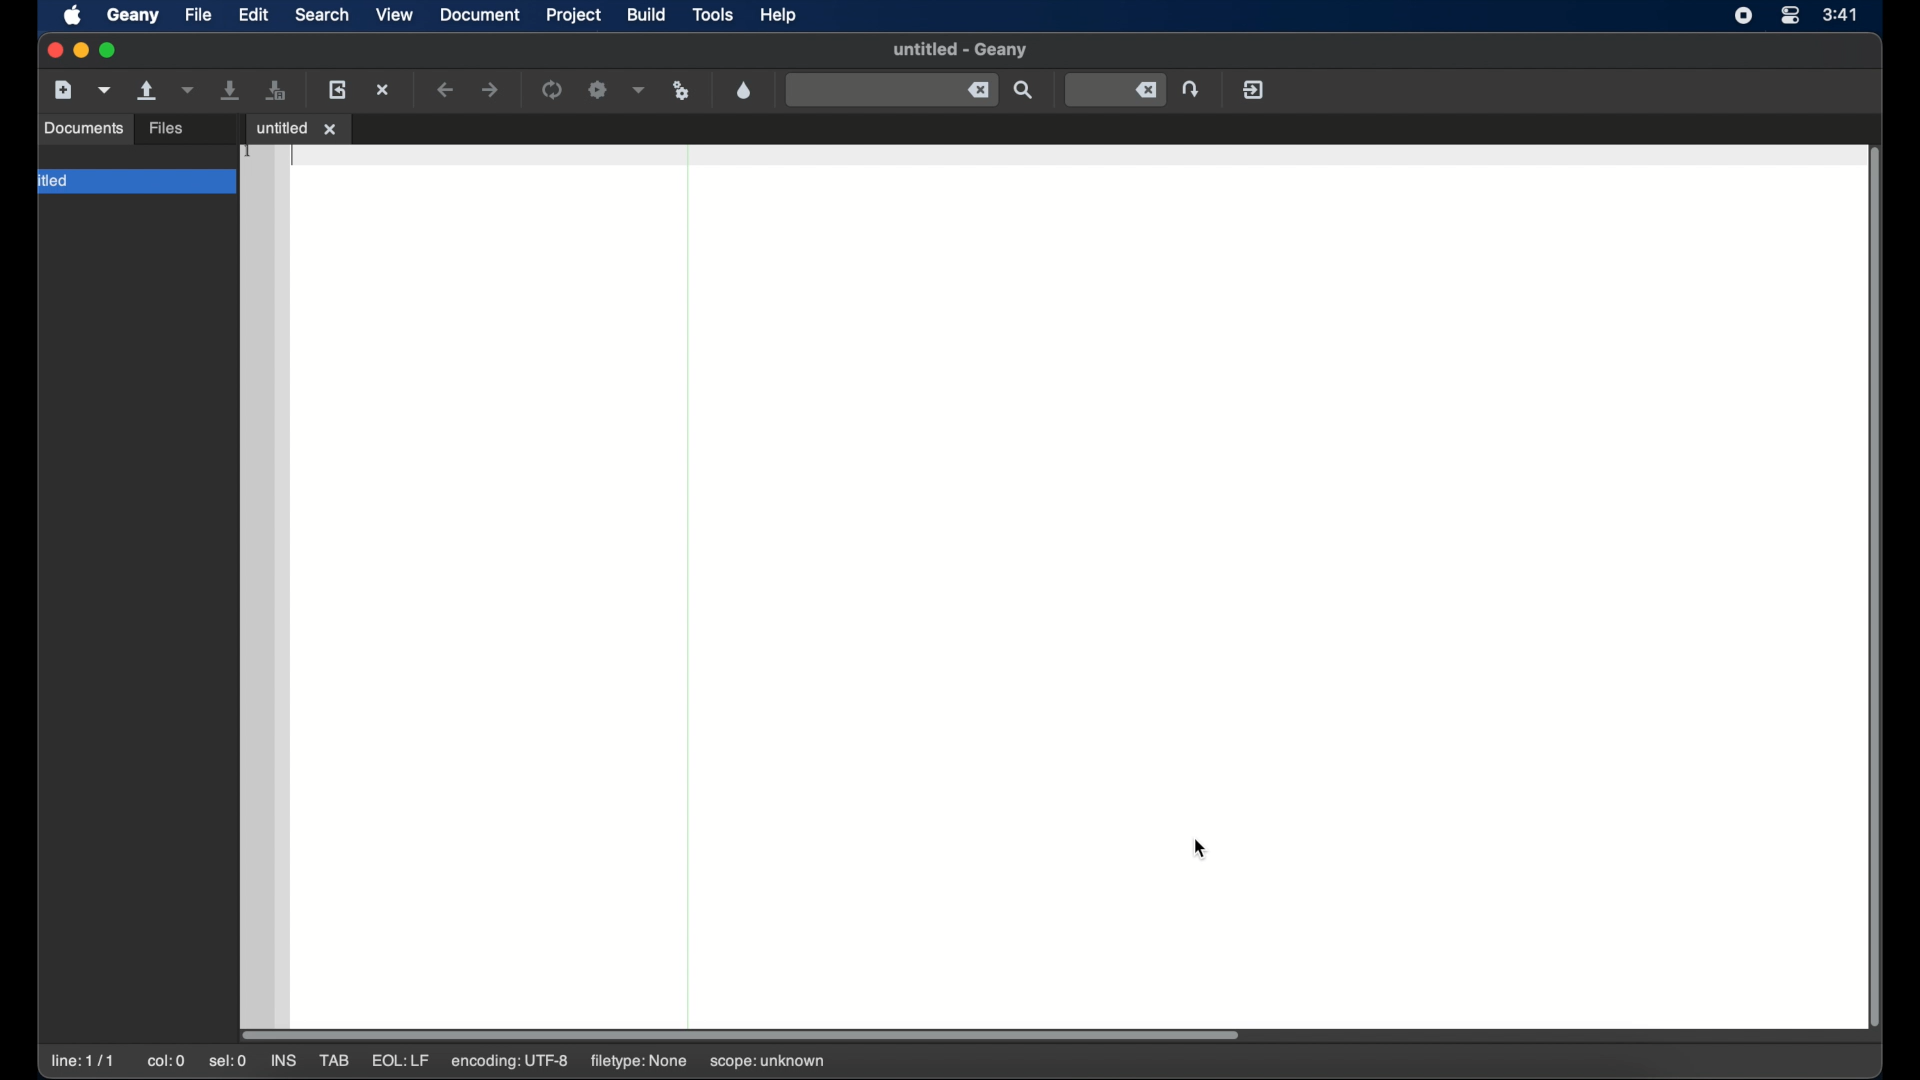 Image resolution: width=1920 pixels, height=1080 pixels. I want to click on close, so click(53, 51).